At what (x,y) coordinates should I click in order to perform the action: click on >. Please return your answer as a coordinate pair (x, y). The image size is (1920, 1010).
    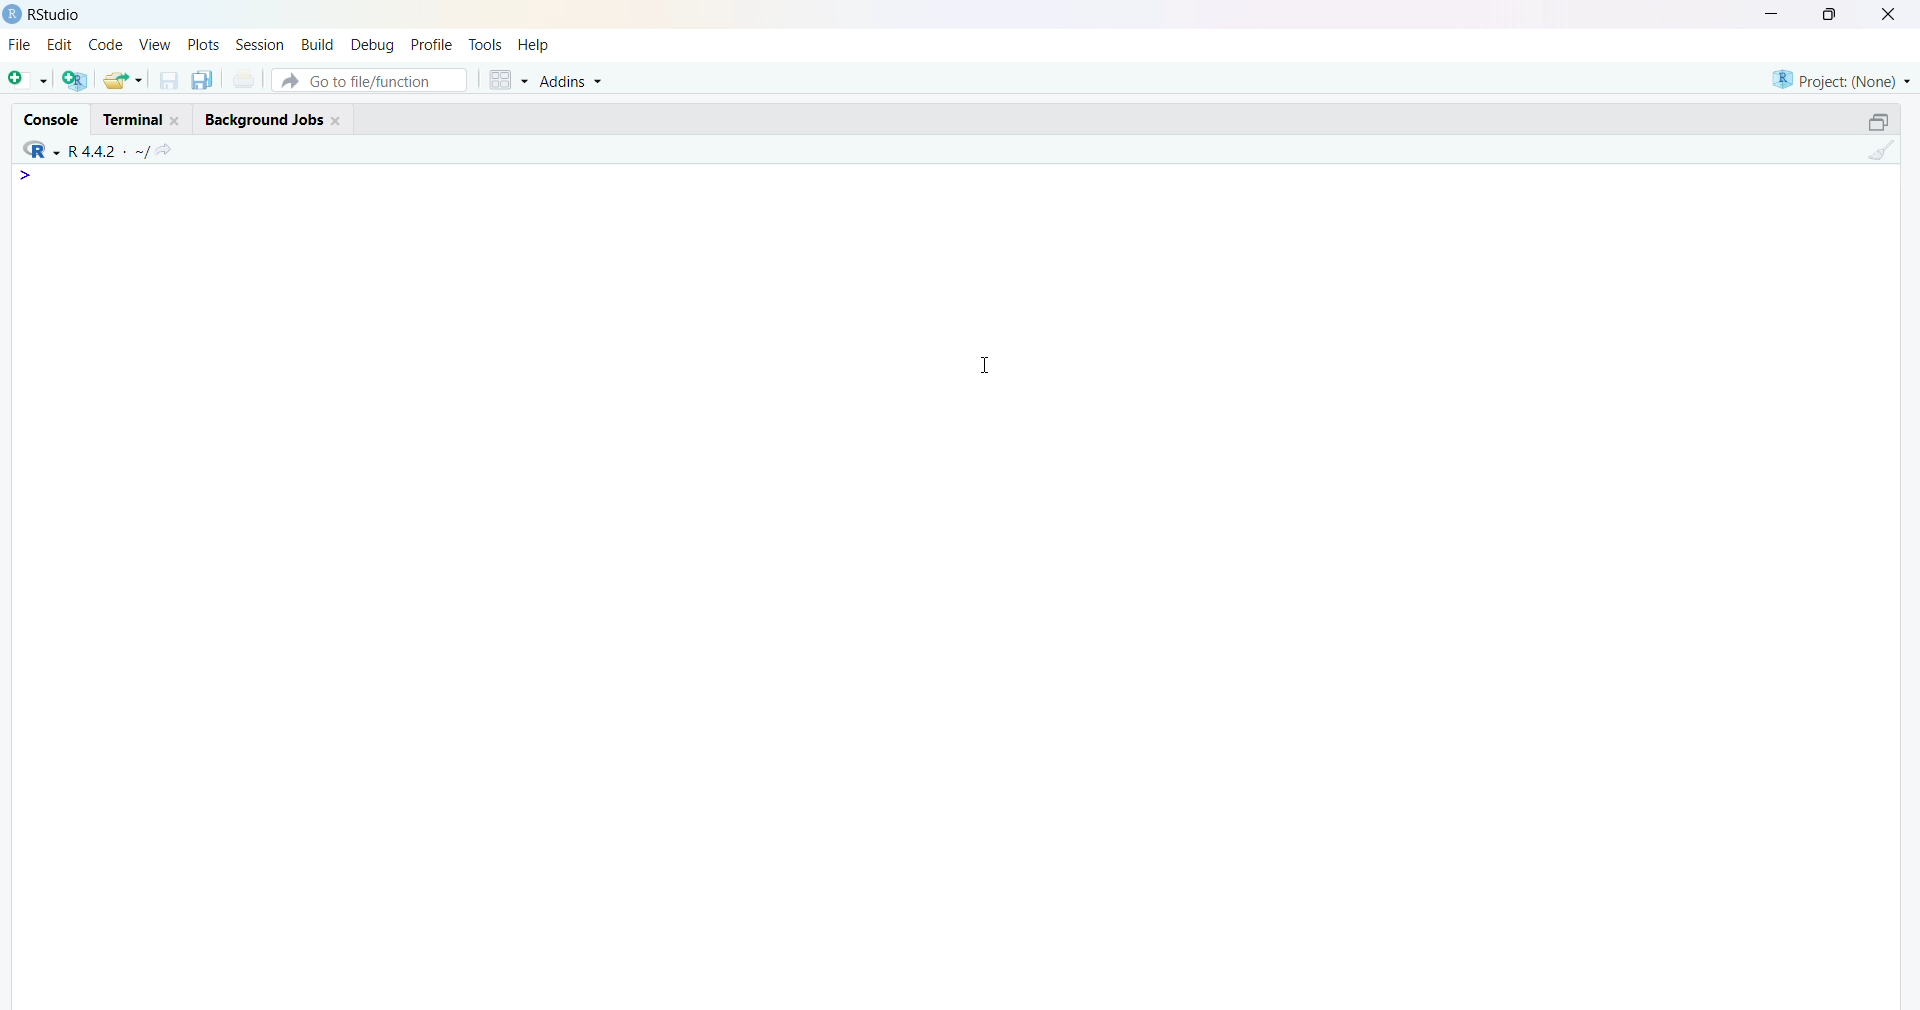
    Looking at the image, I should click on (28, 175).